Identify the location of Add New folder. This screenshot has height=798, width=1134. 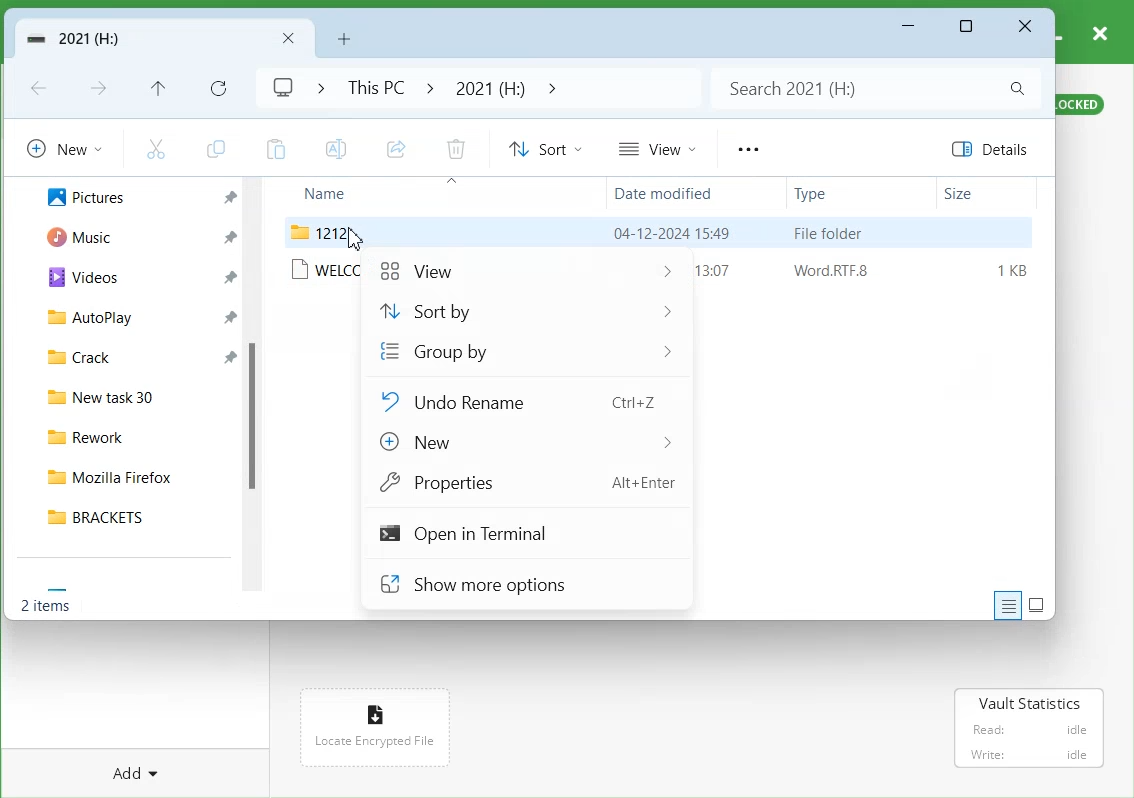
(344, 37).